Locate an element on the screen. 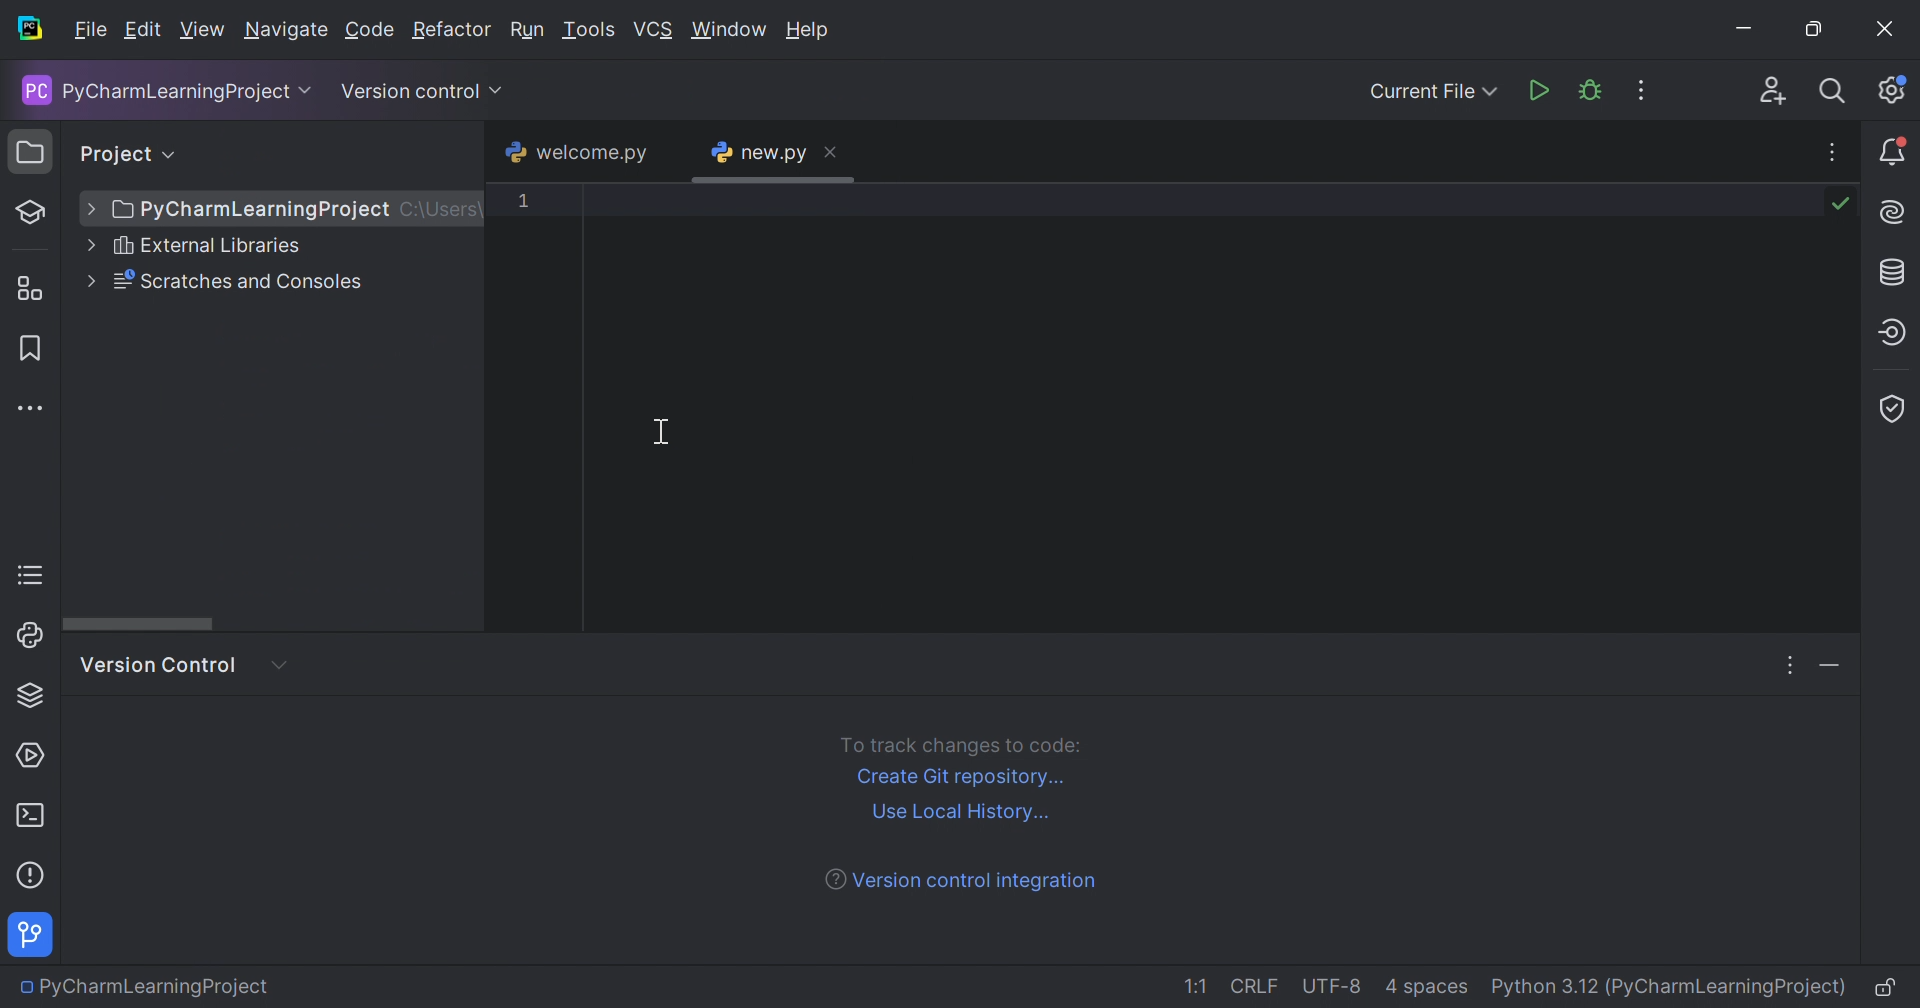  Close is located at coordinates (1882, 27).